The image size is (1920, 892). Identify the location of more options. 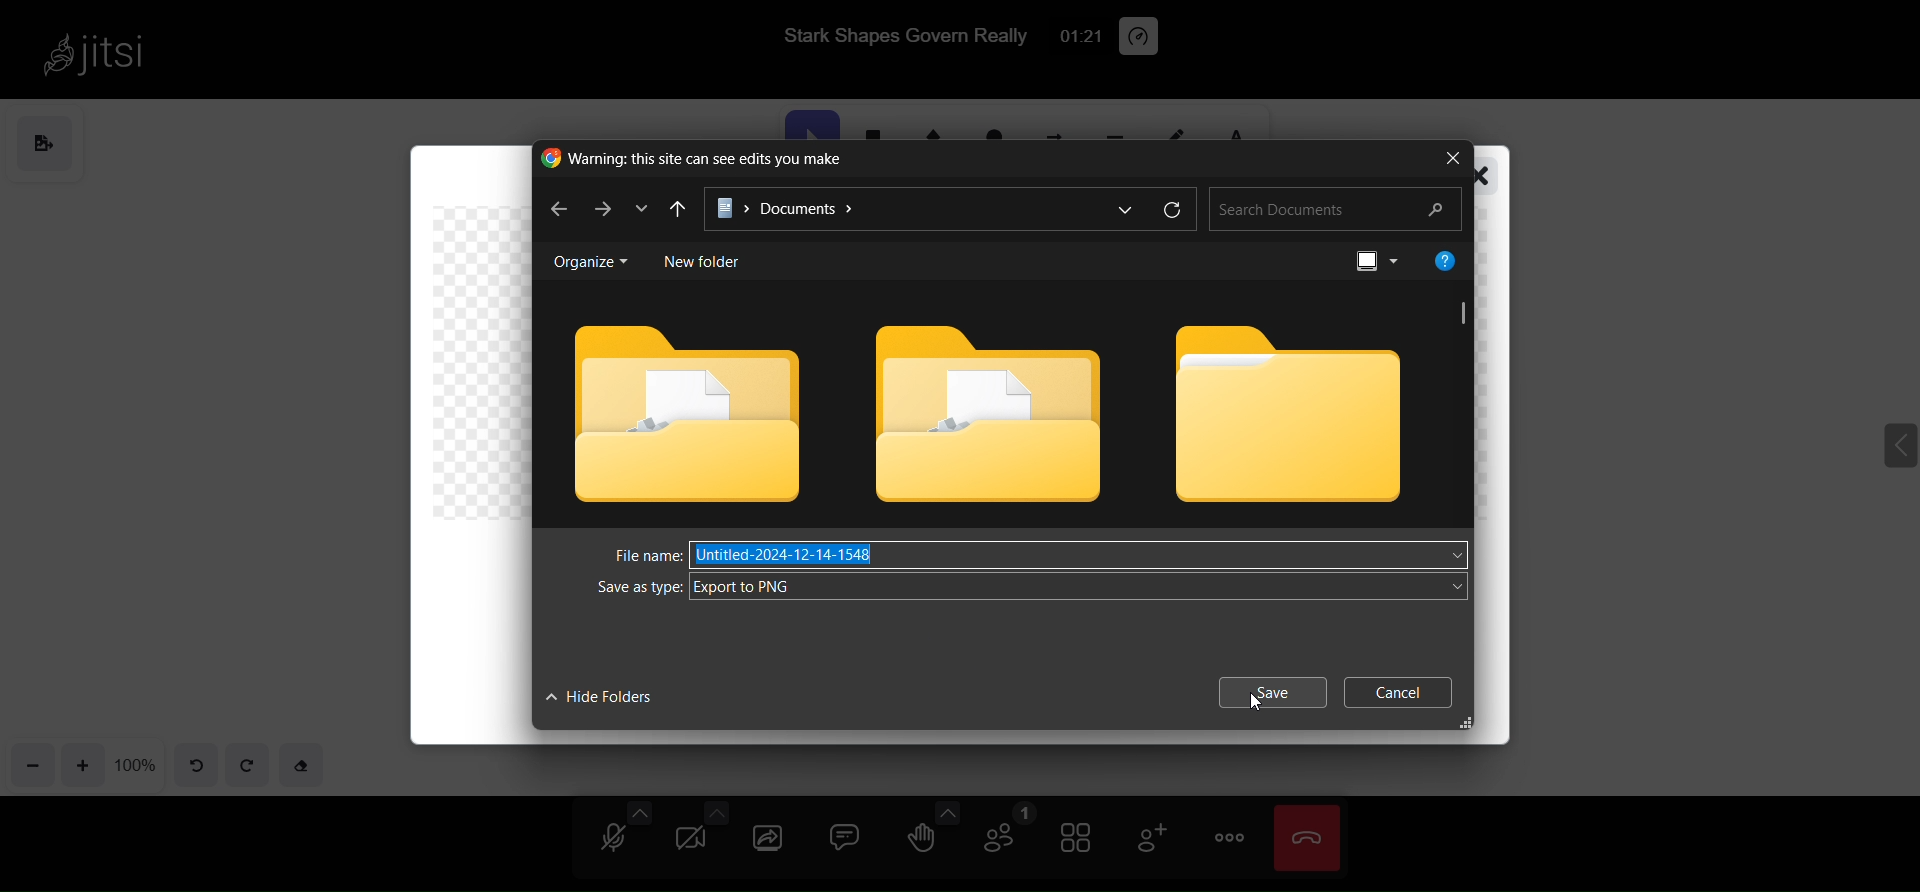
(1123, 212).